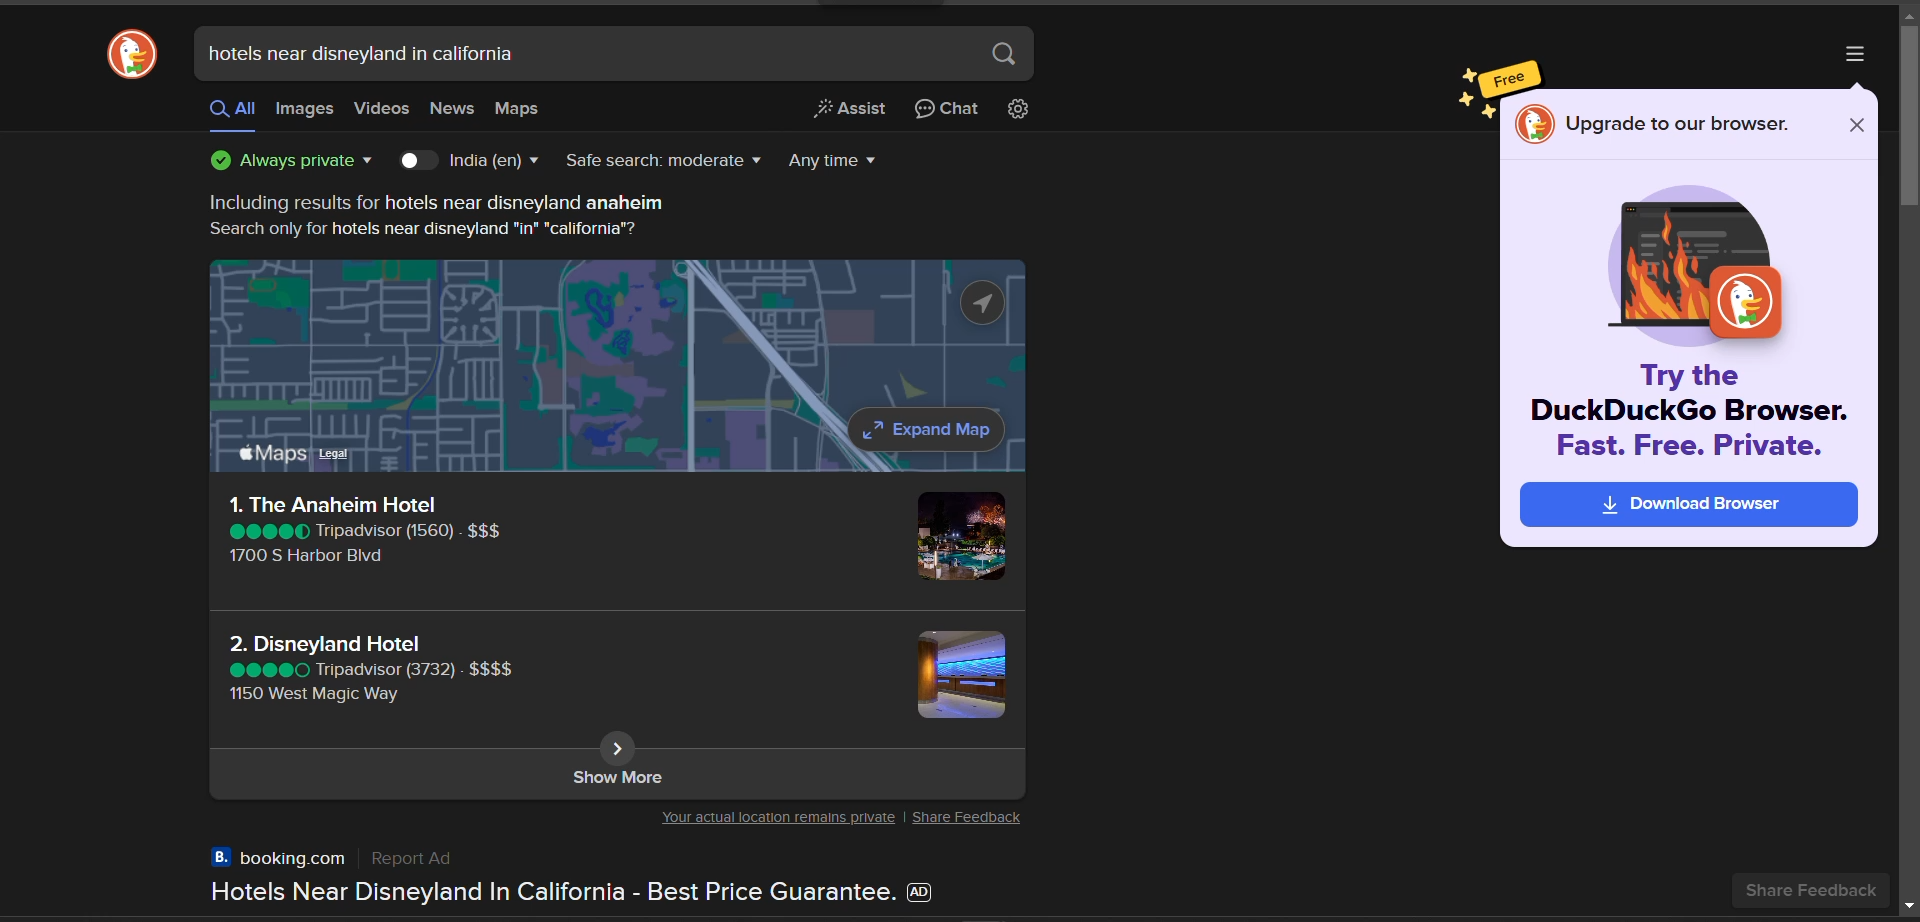  Describe the element at coordinates (431, 217) in the screenshot. I see `search inclusions and suggestions in the results` at that location.